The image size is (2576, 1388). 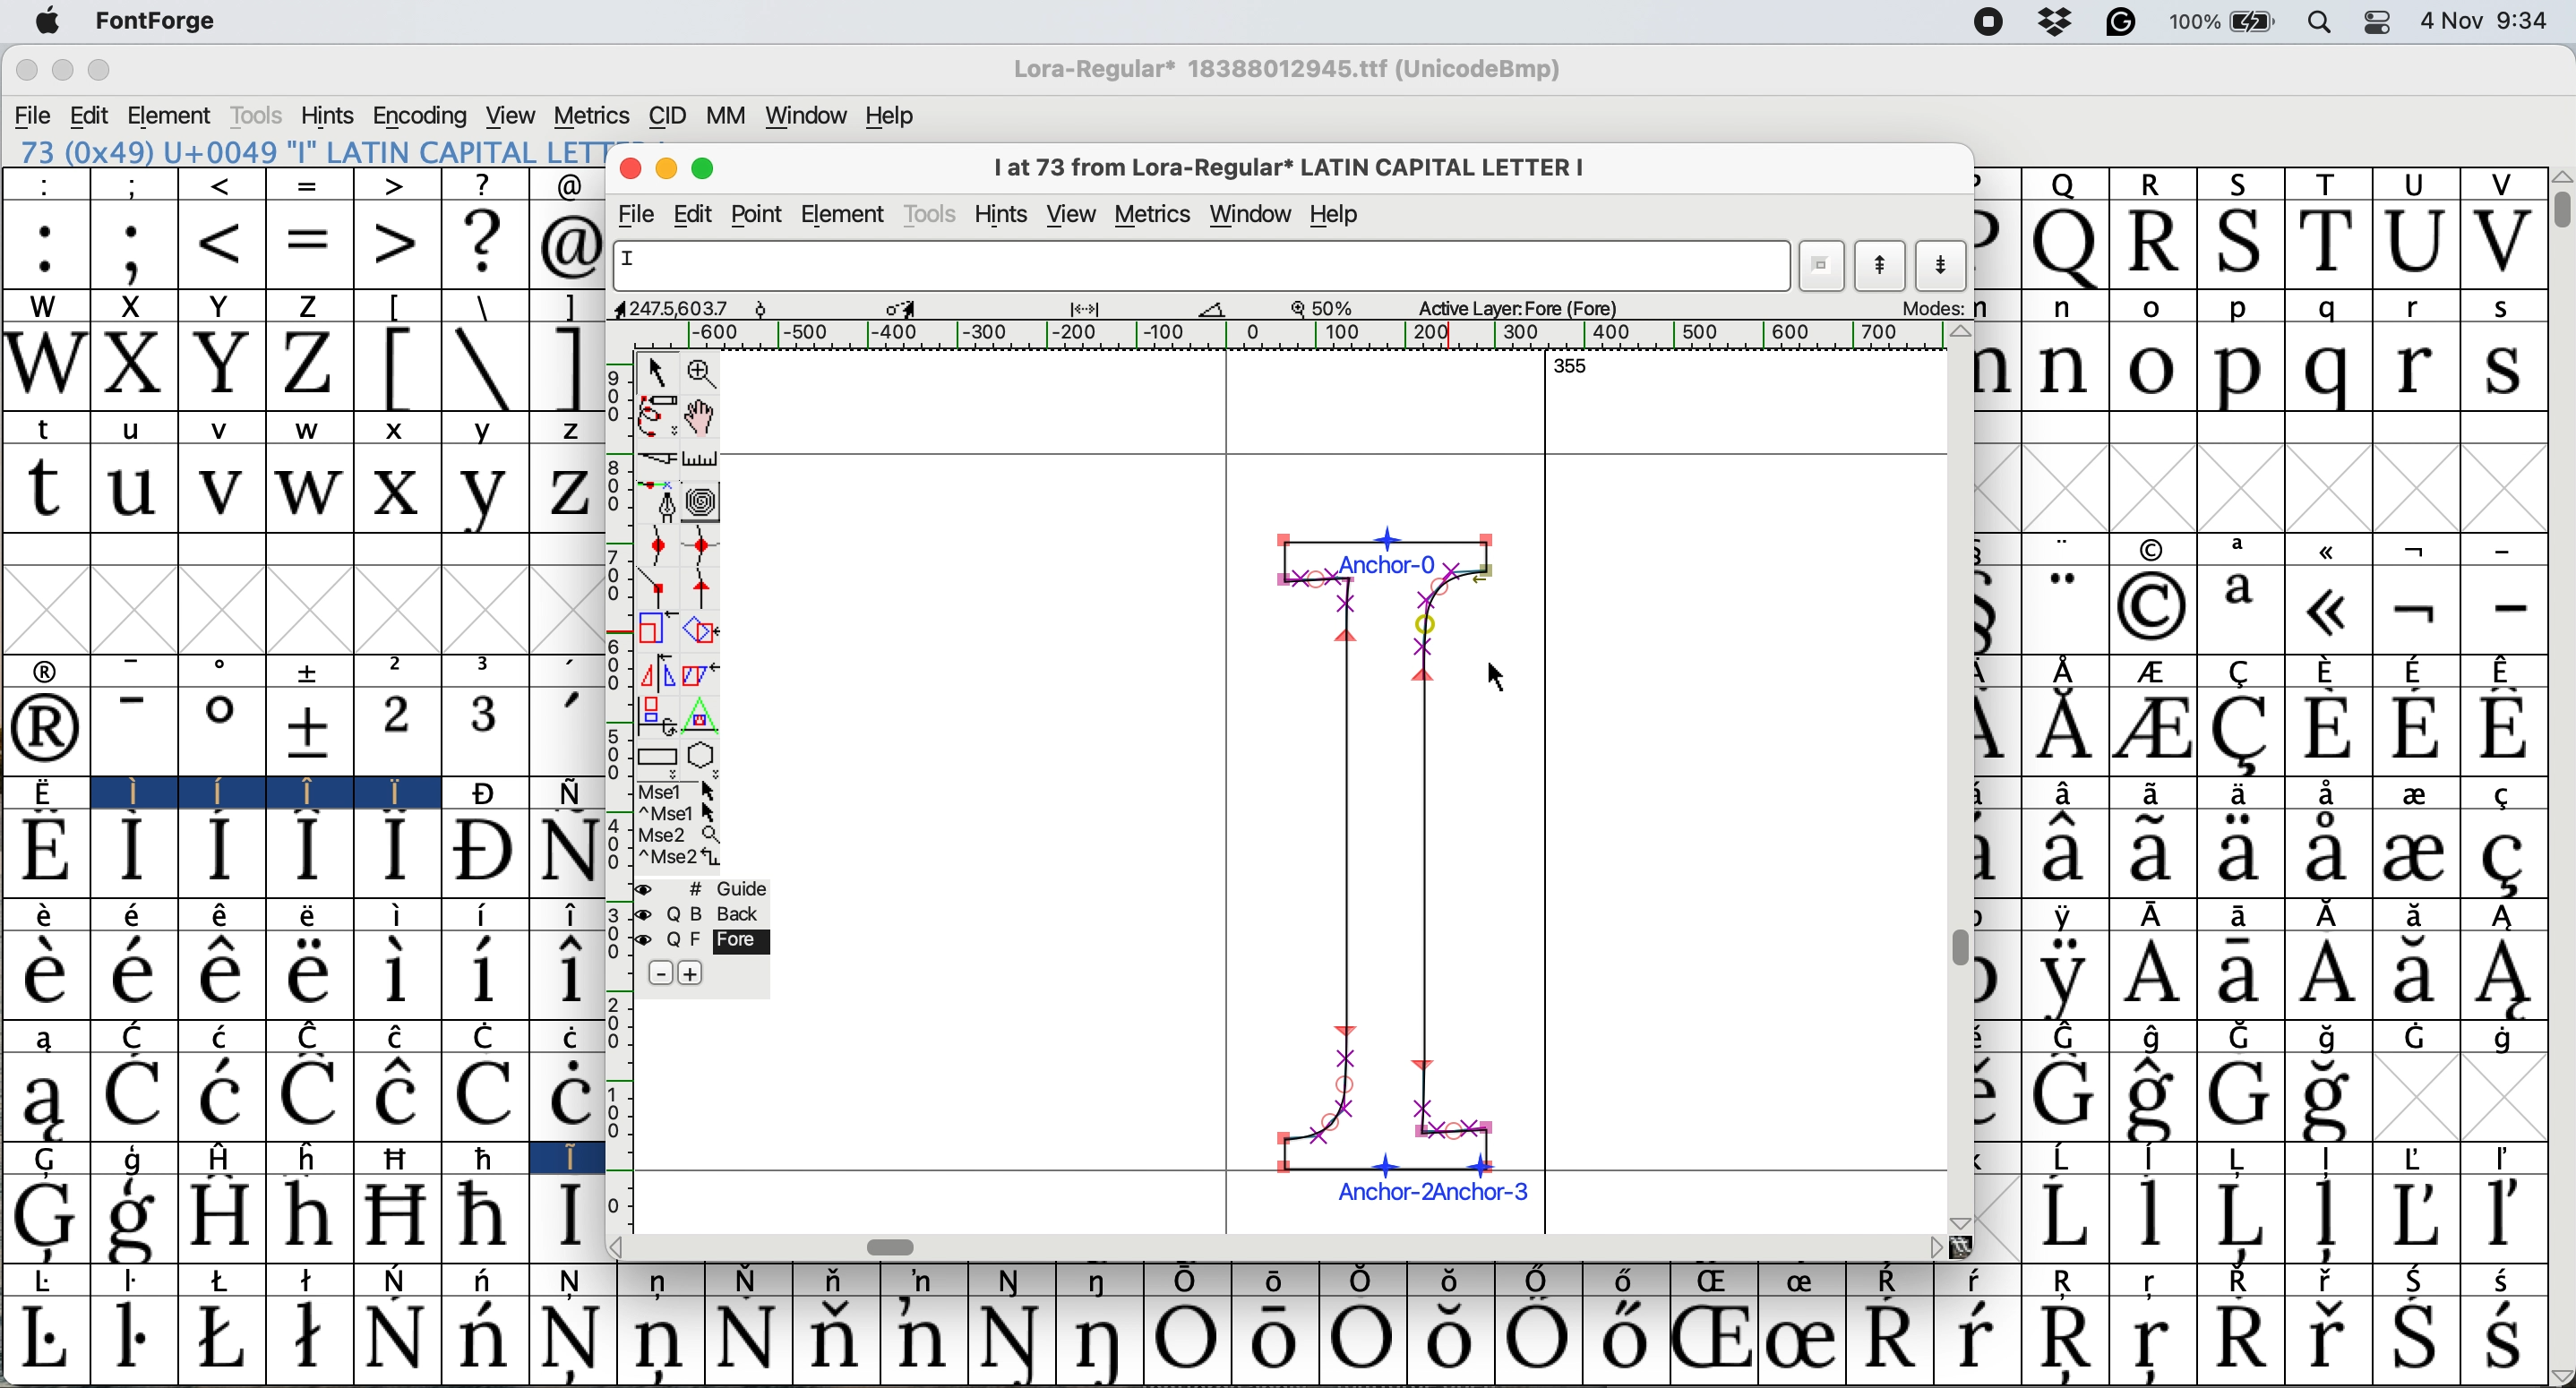 What do you see at coordinates (136, 917) in the screenshot?
I see `Symbol` at bounding box center [136, 917].